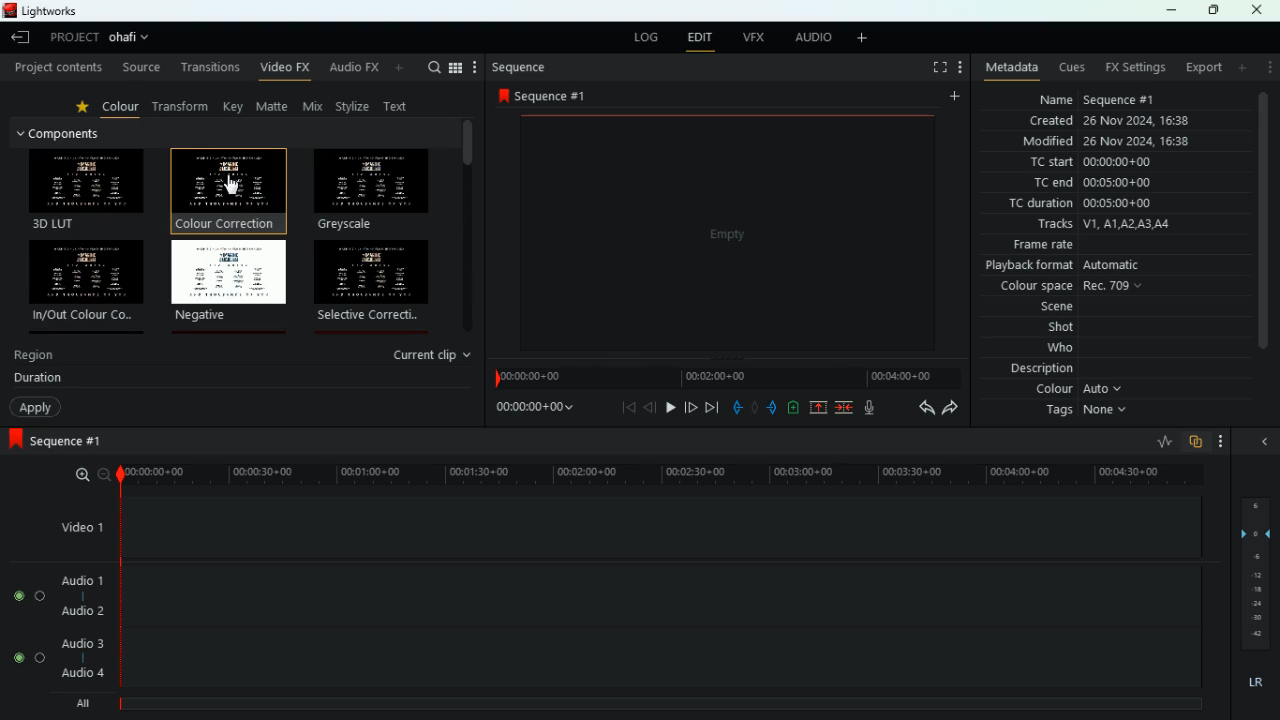  I want to click on description, so click(1040, 371).